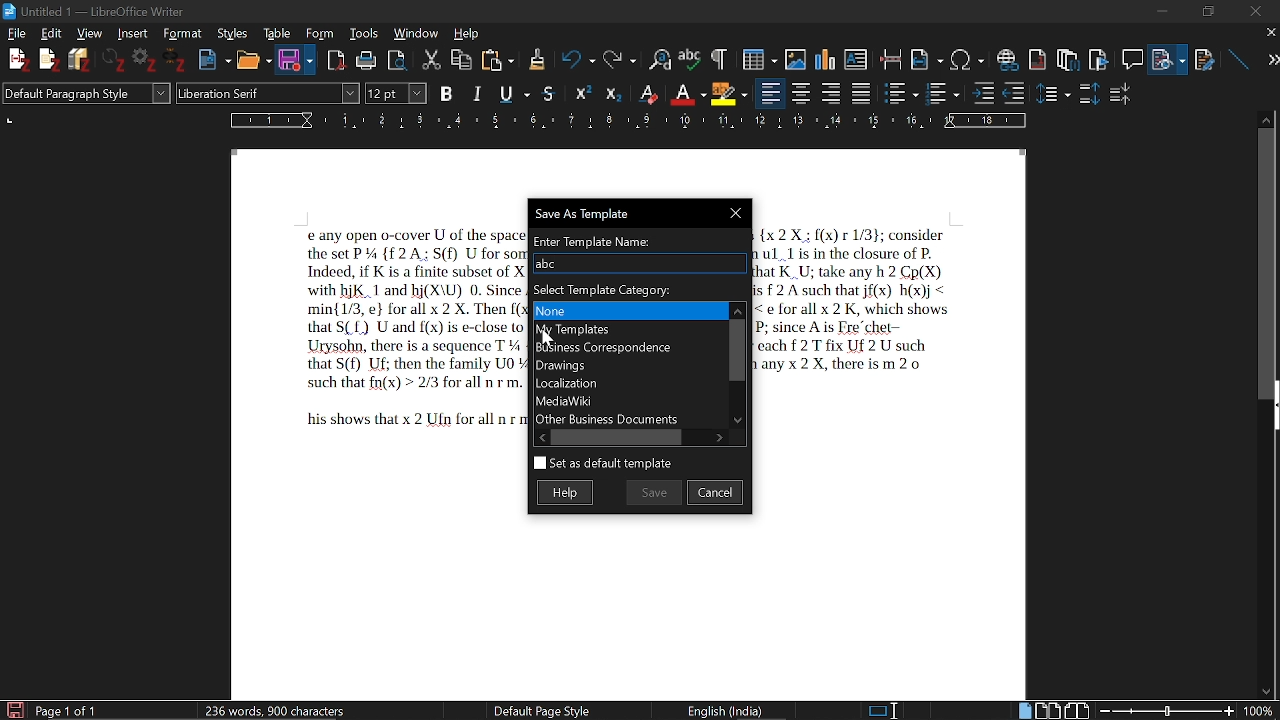 The image size is (1280, 720). Describe the element at coordinates (1256, 10) in the screenshot. I see `close` at that location.